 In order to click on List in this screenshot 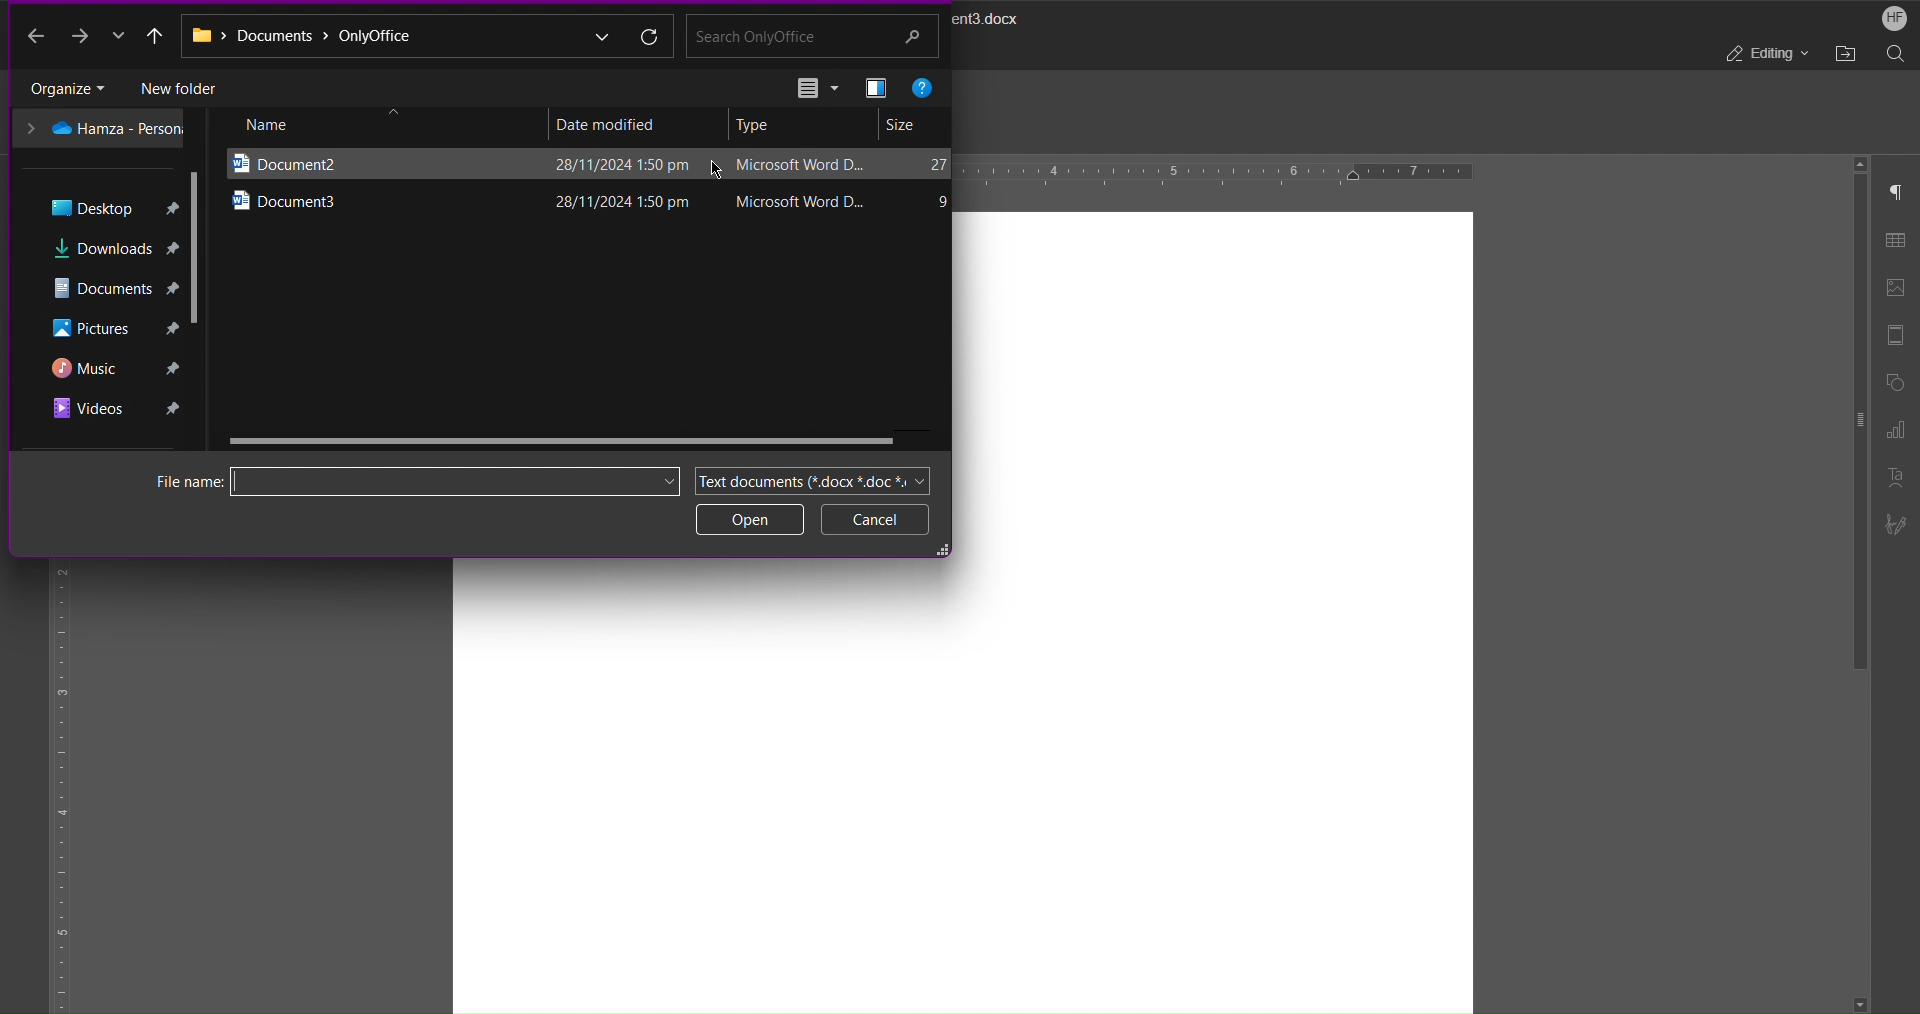, I will do `click(815, 89)`.